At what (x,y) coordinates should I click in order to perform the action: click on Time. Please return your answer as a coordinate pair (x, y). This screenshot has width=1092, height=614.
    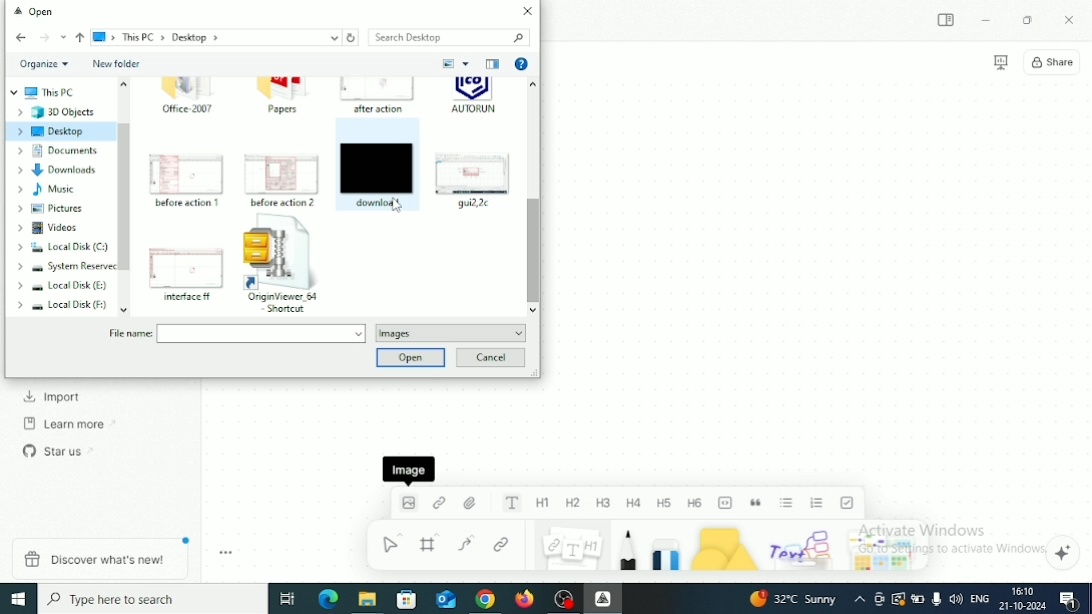
    Looking at the image, I should click on (1023, 590).